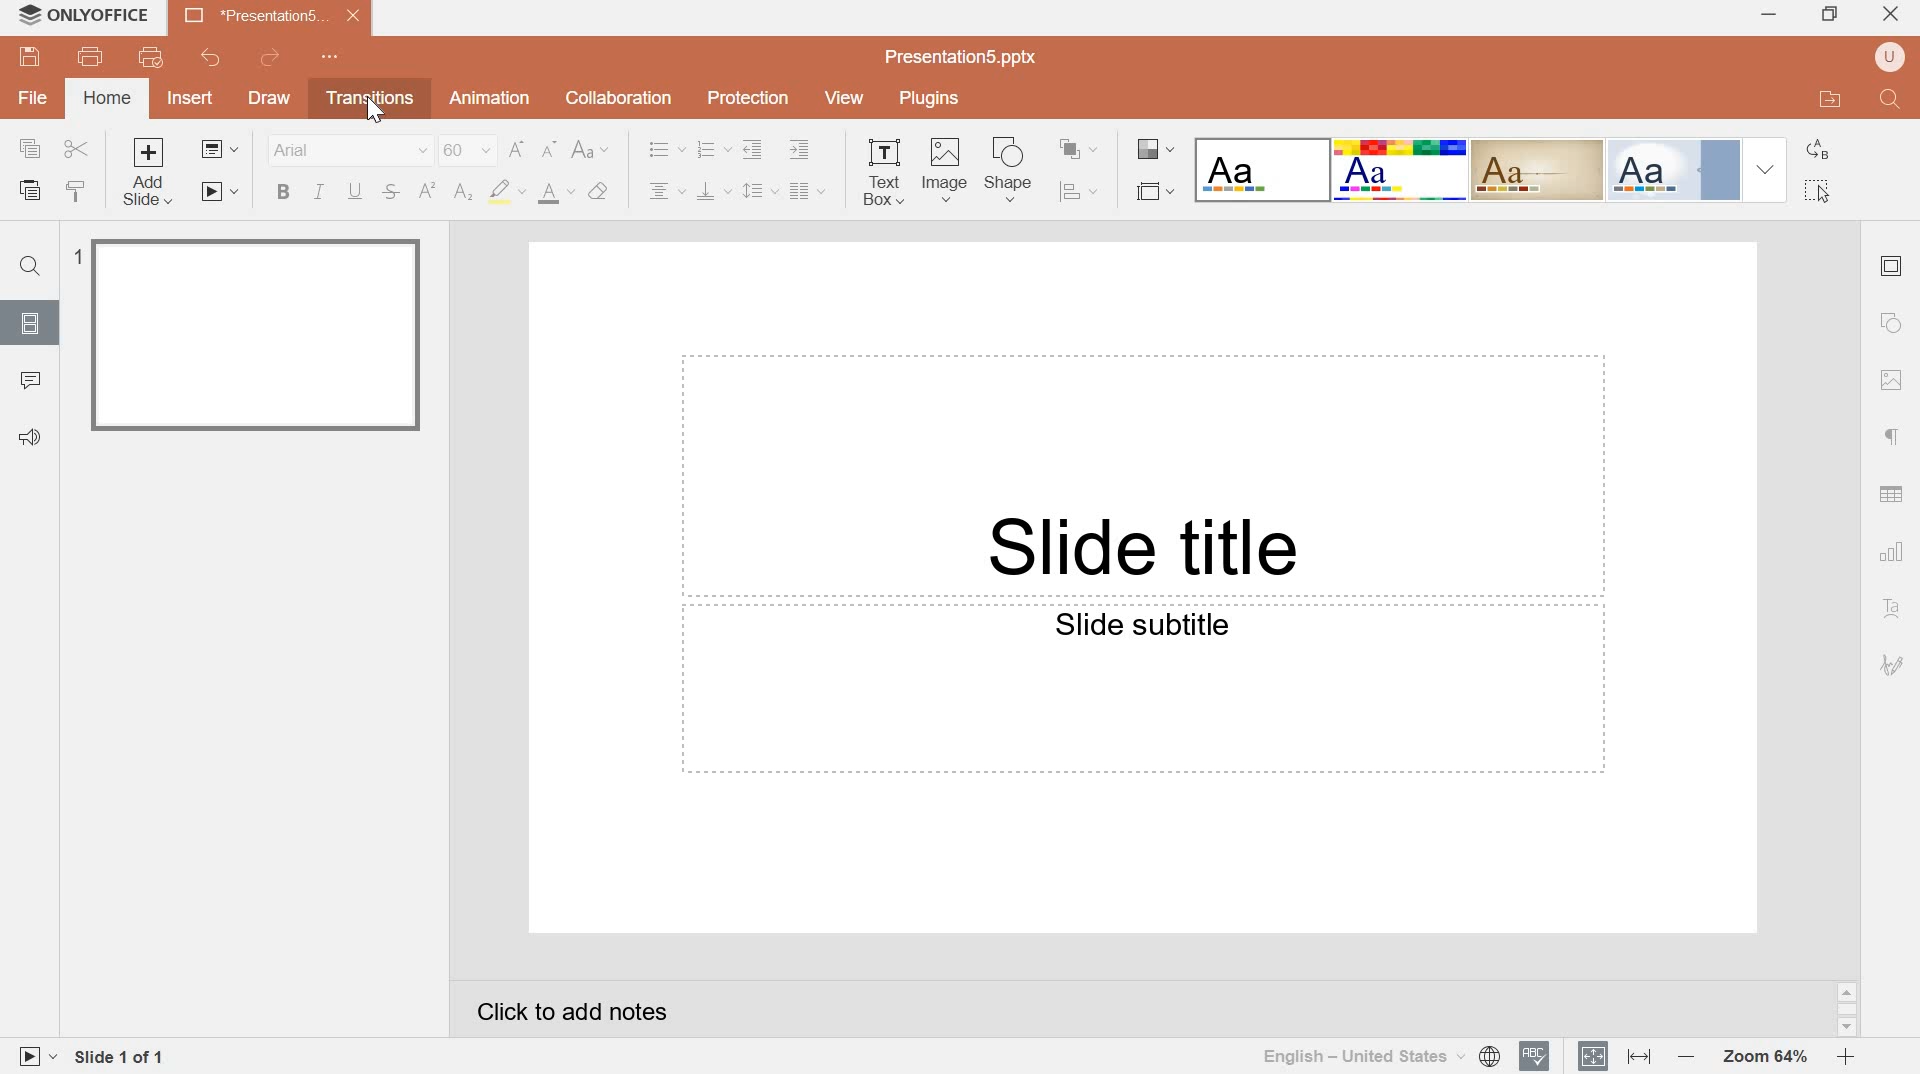 This screenshot has width=1920, height=1074. I want to click on view, so click(848, 97).